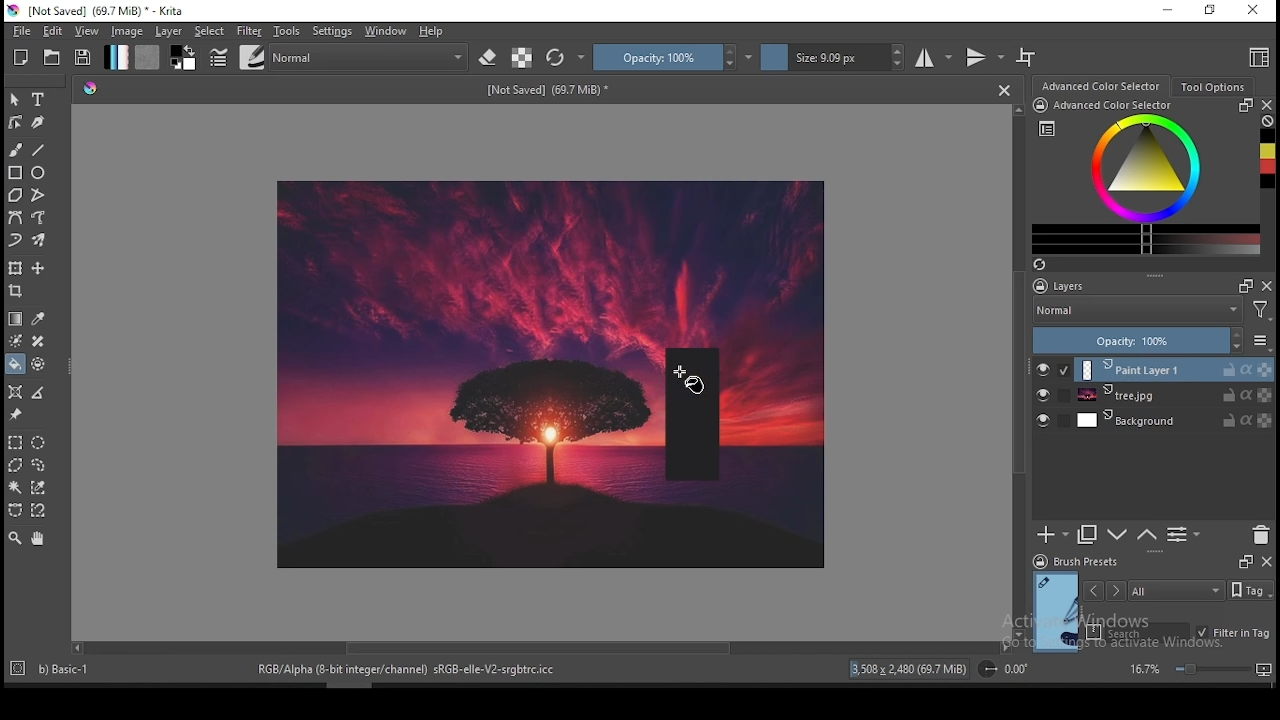 Image resolution: width=1280 pixels, height=720 pixels. I want to click on brush preset, so click(1075, 561).